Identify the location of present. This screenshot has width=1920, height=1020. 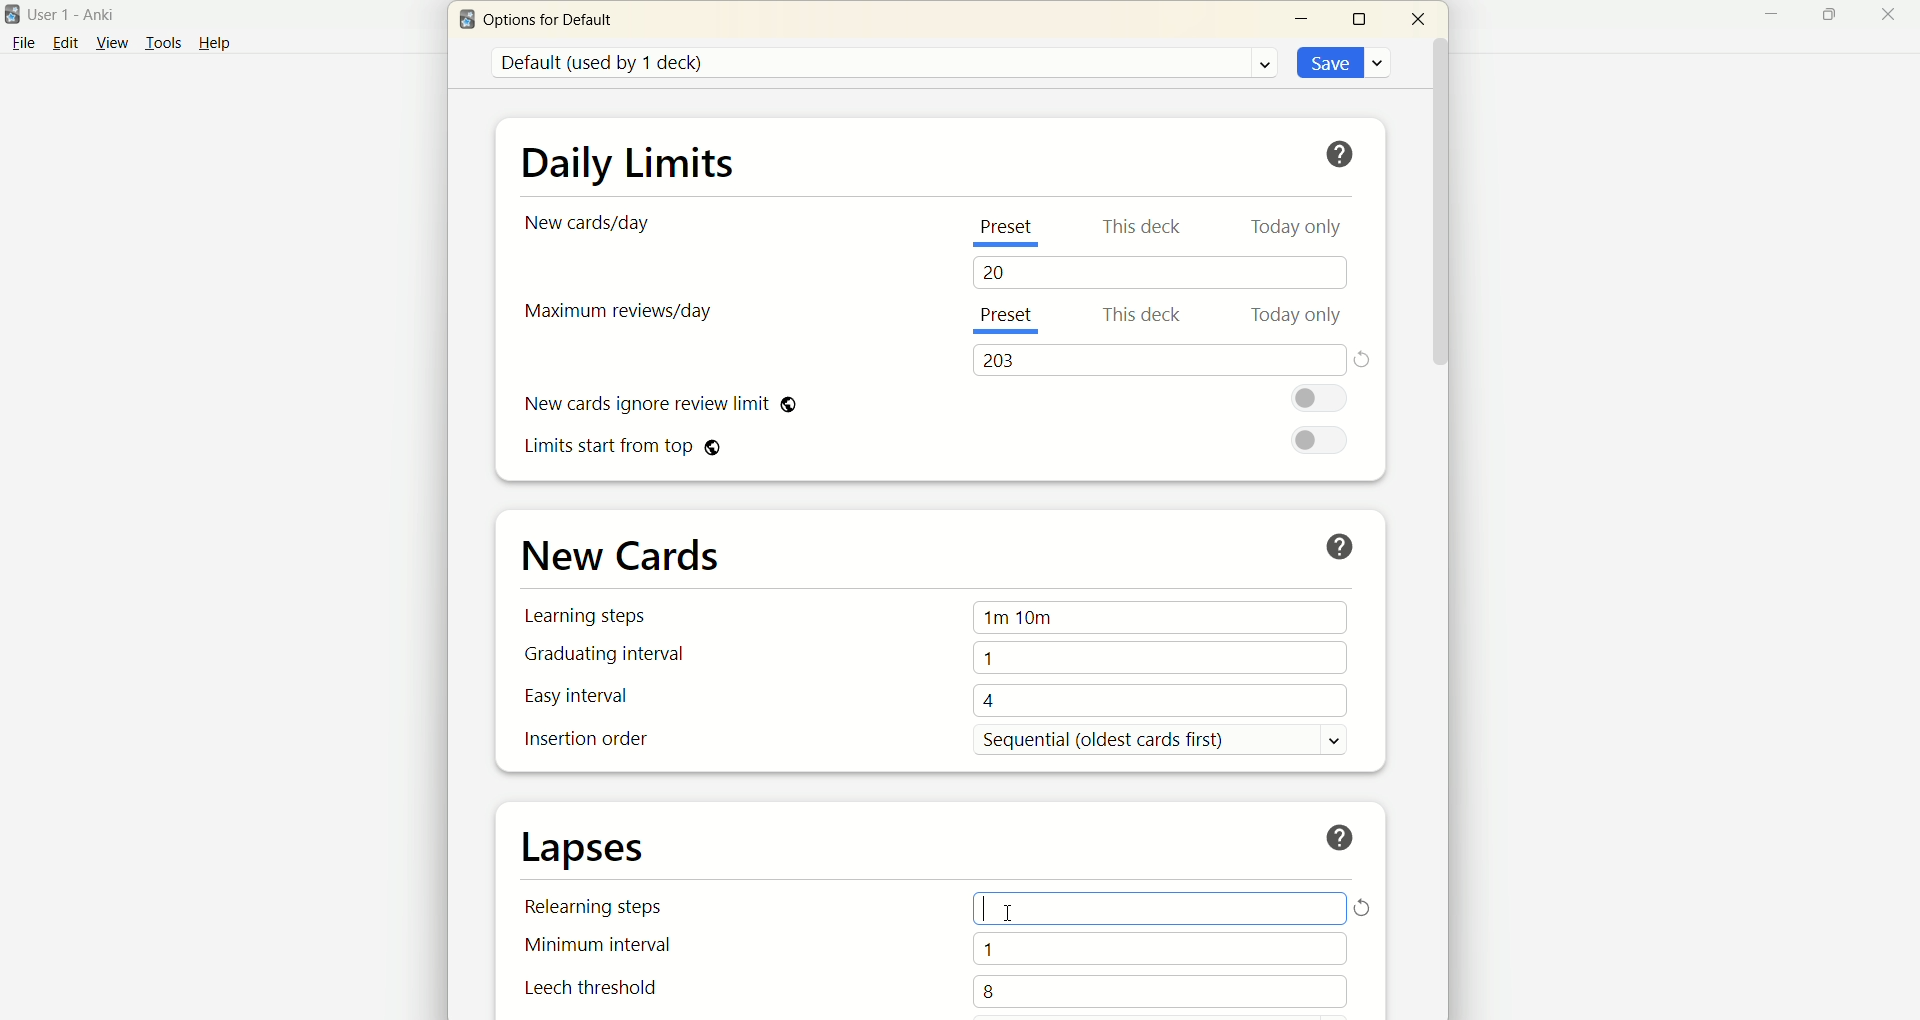
(1013, 319).